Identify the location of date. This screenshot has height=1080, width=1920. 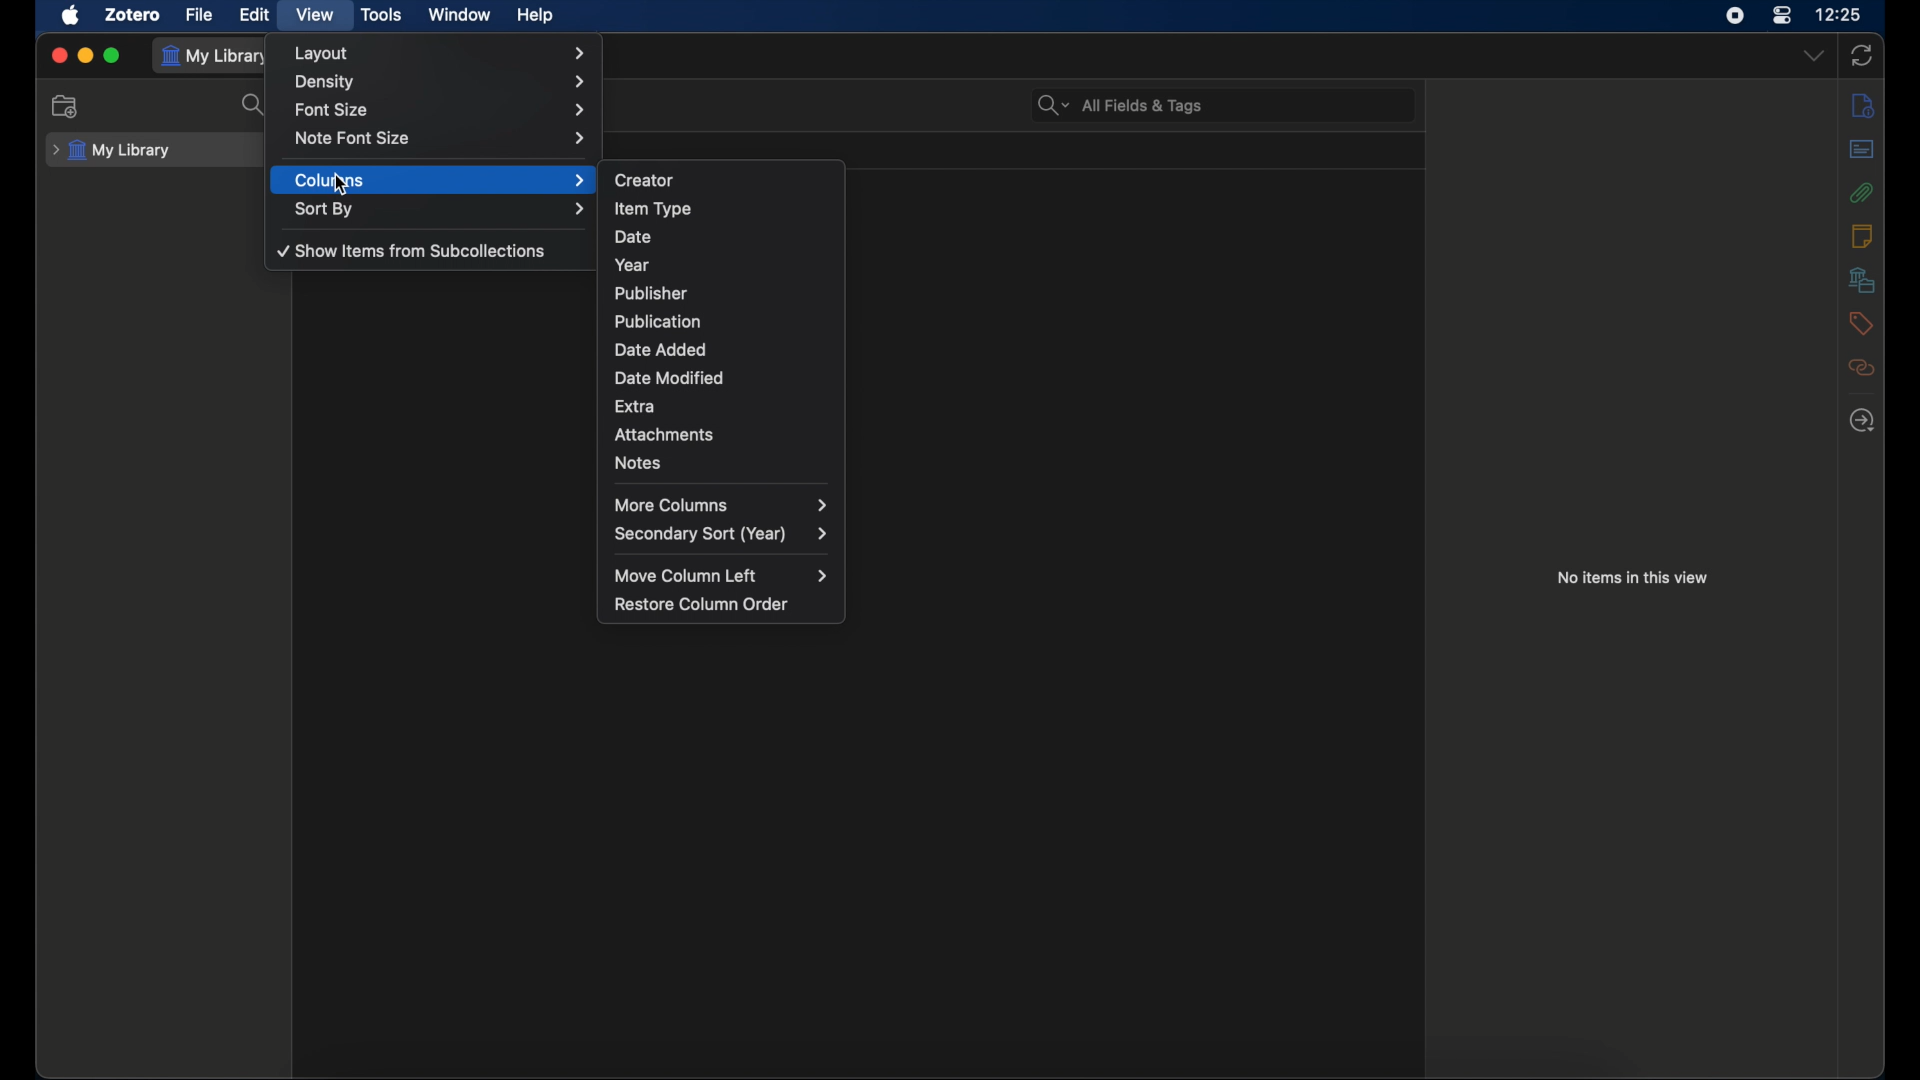
(632, 237).